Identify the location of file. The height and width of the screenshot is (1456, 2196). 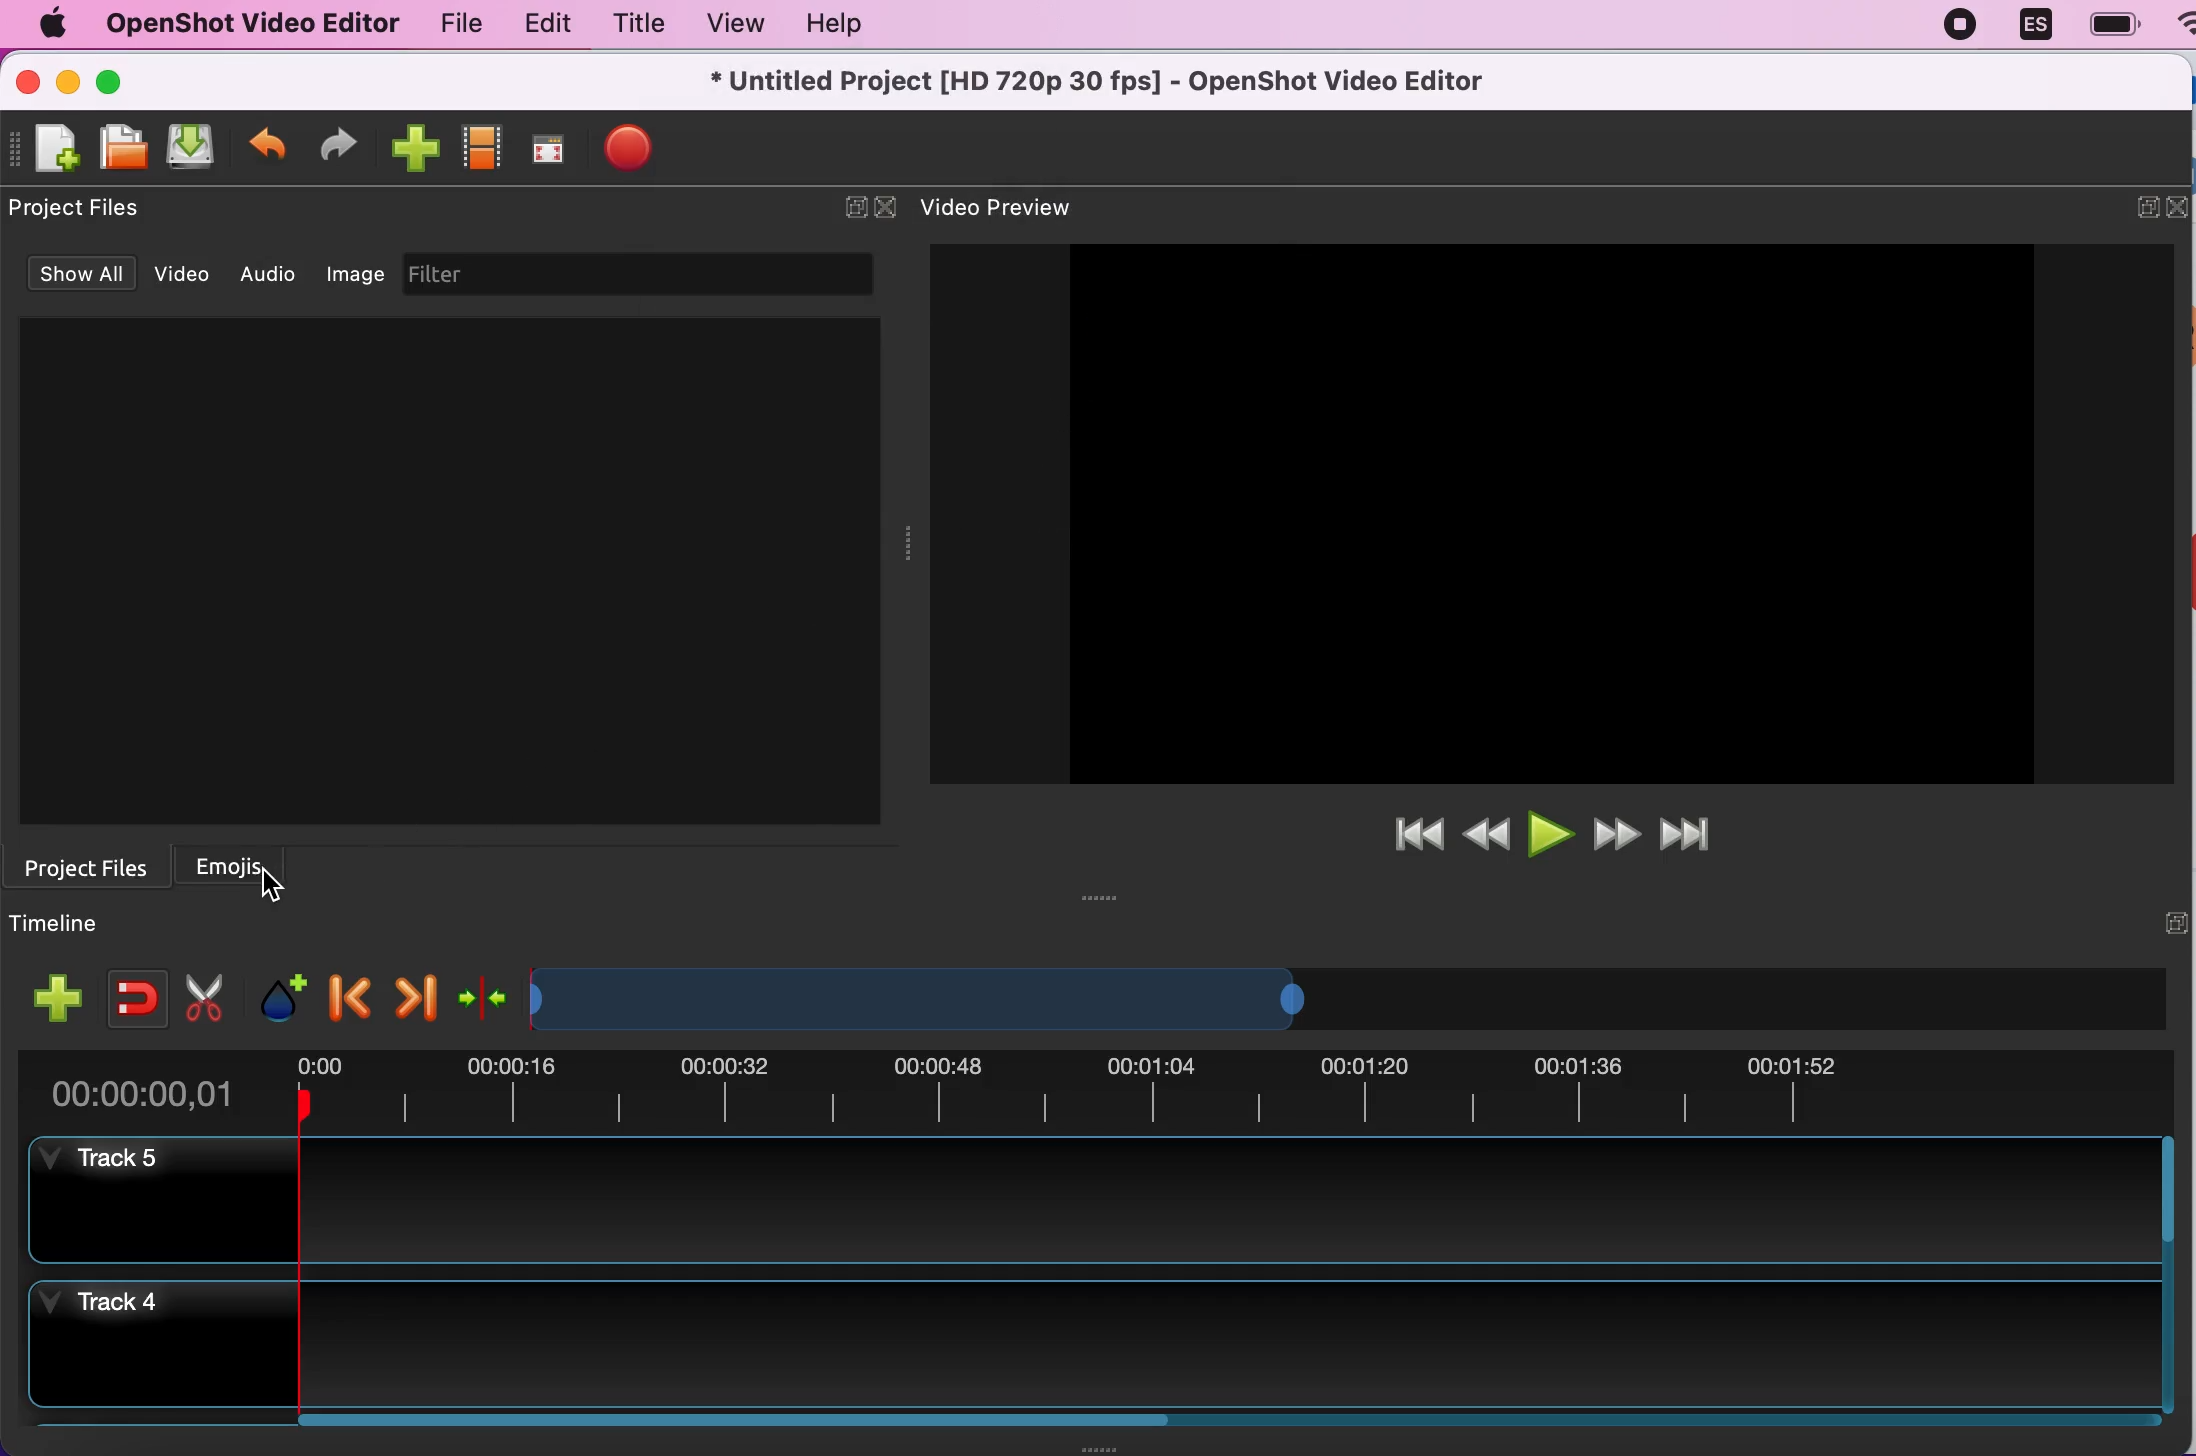
(452, 24).